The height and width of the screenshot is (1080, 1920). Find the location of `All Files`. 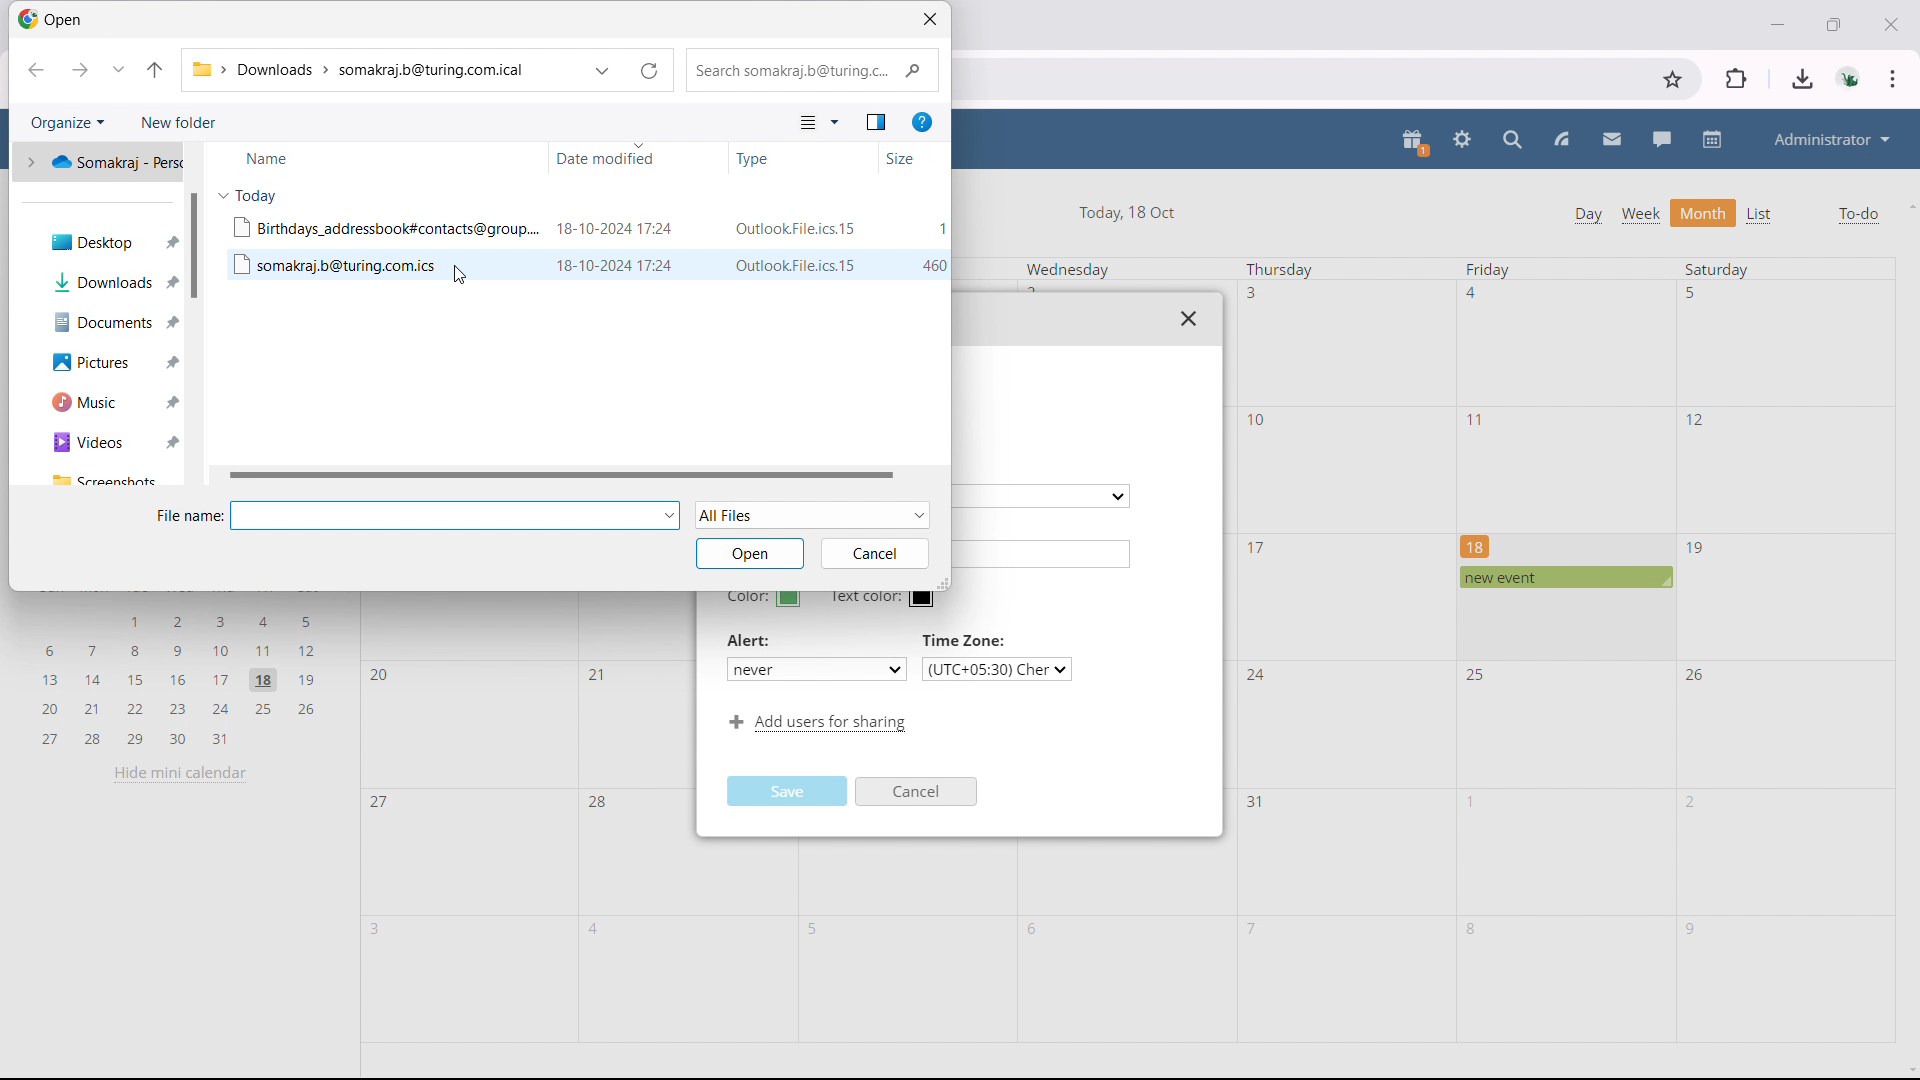

All Files is located at coordinates (814, 514).